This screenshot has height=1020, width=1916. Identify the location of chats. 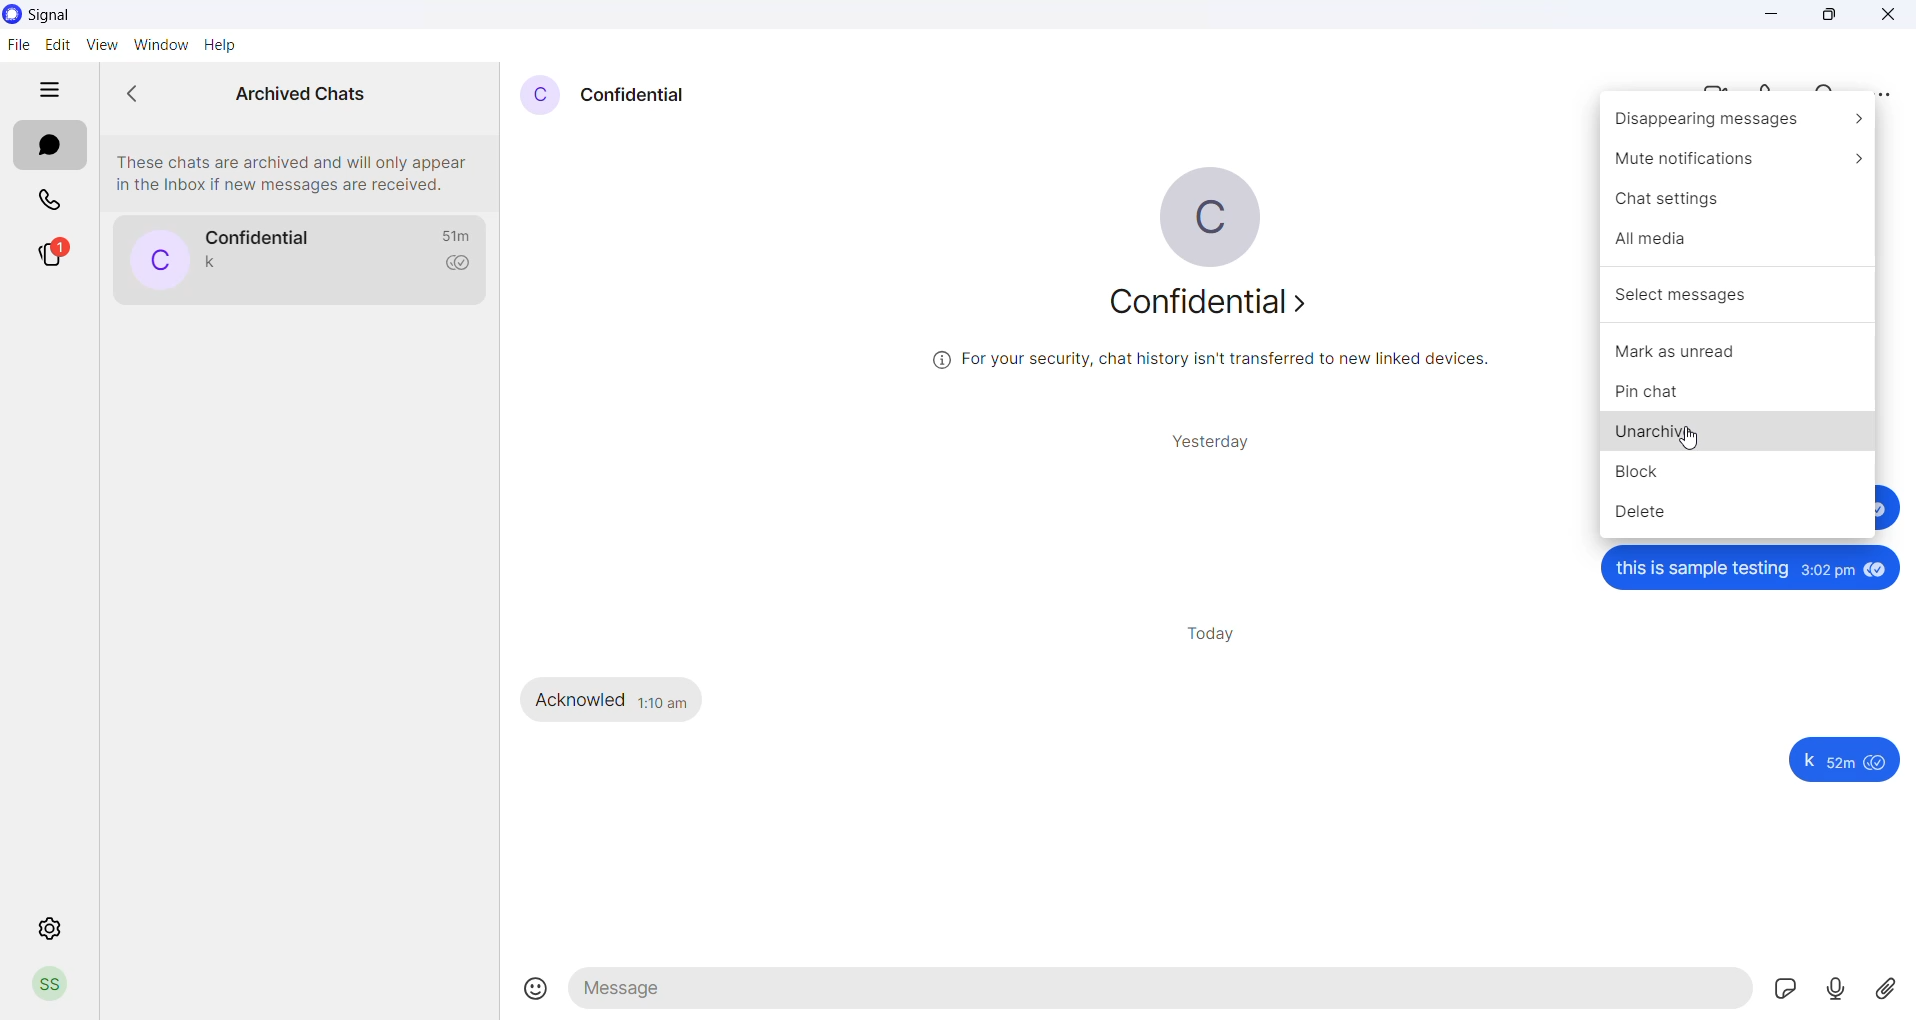
(49, 147).